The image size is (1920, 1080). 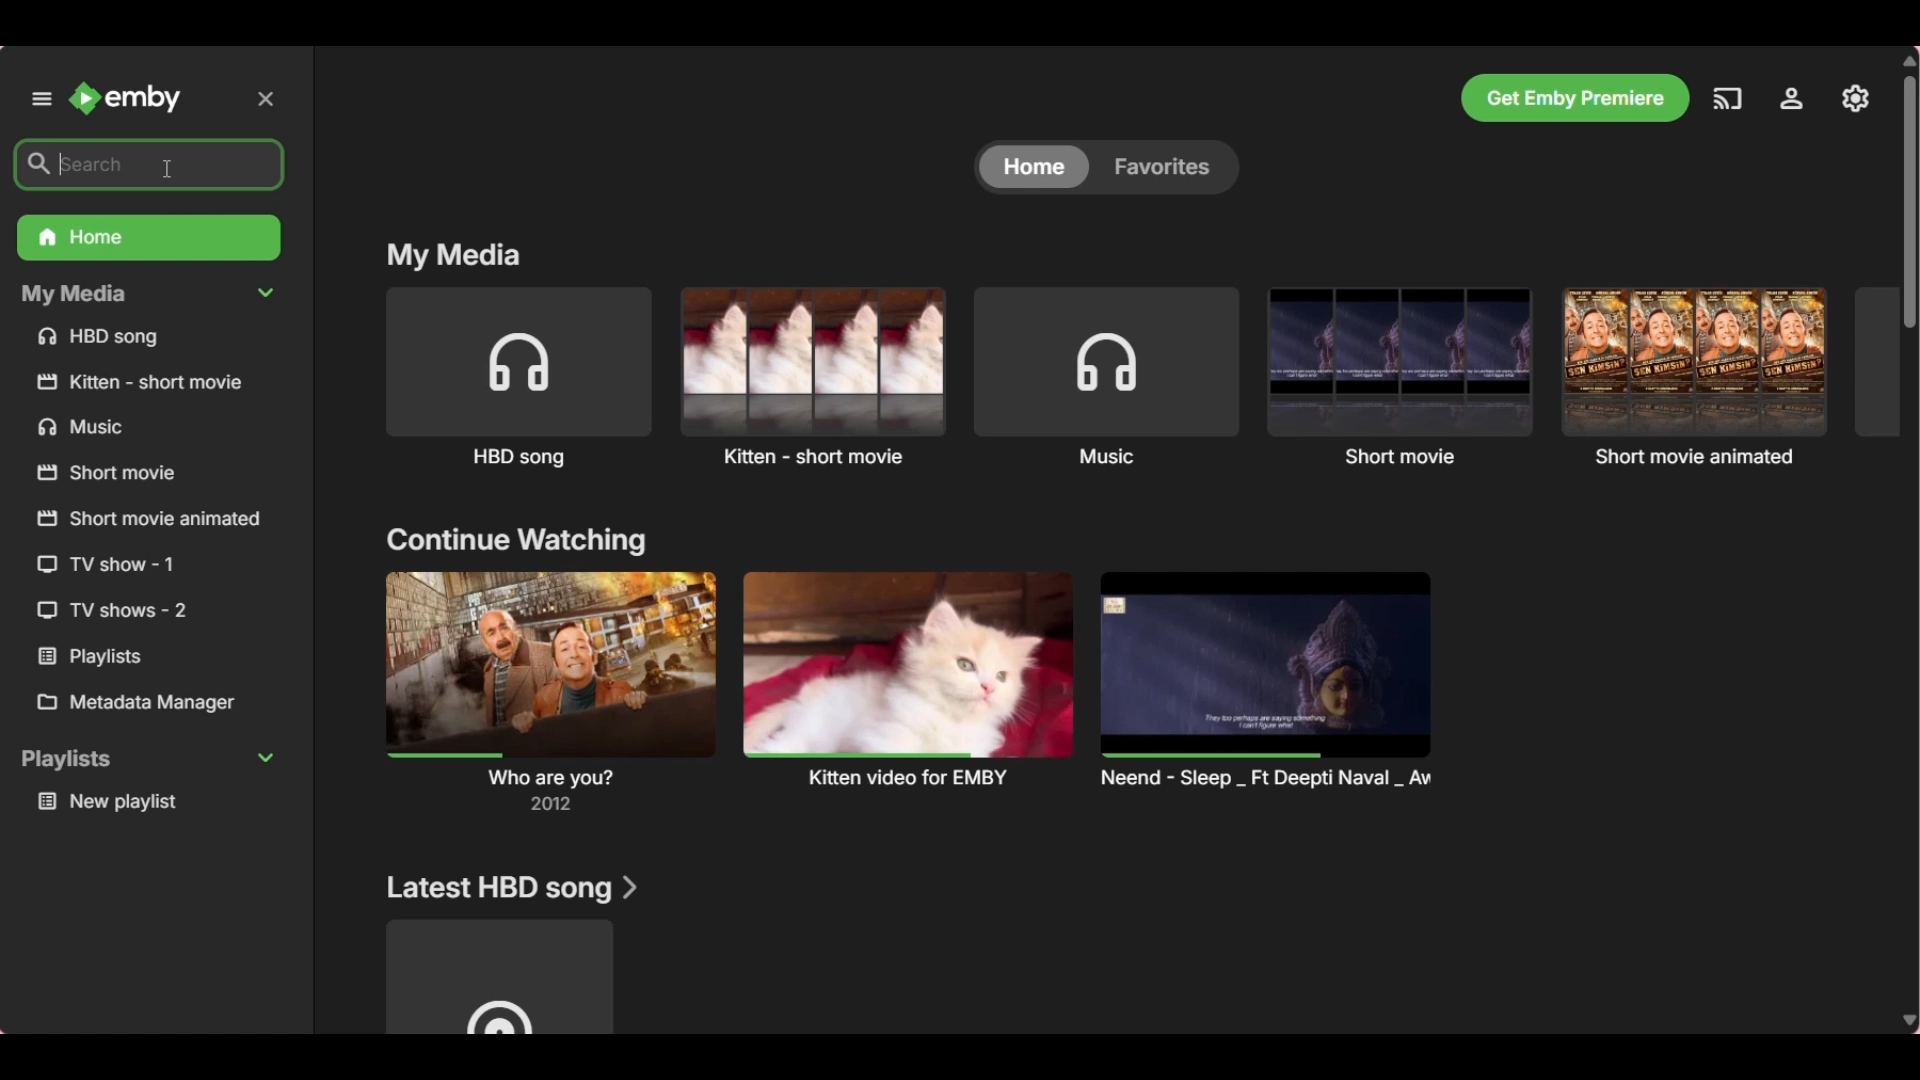 I want to click on Click to go to home, so click(x=124, y=98).